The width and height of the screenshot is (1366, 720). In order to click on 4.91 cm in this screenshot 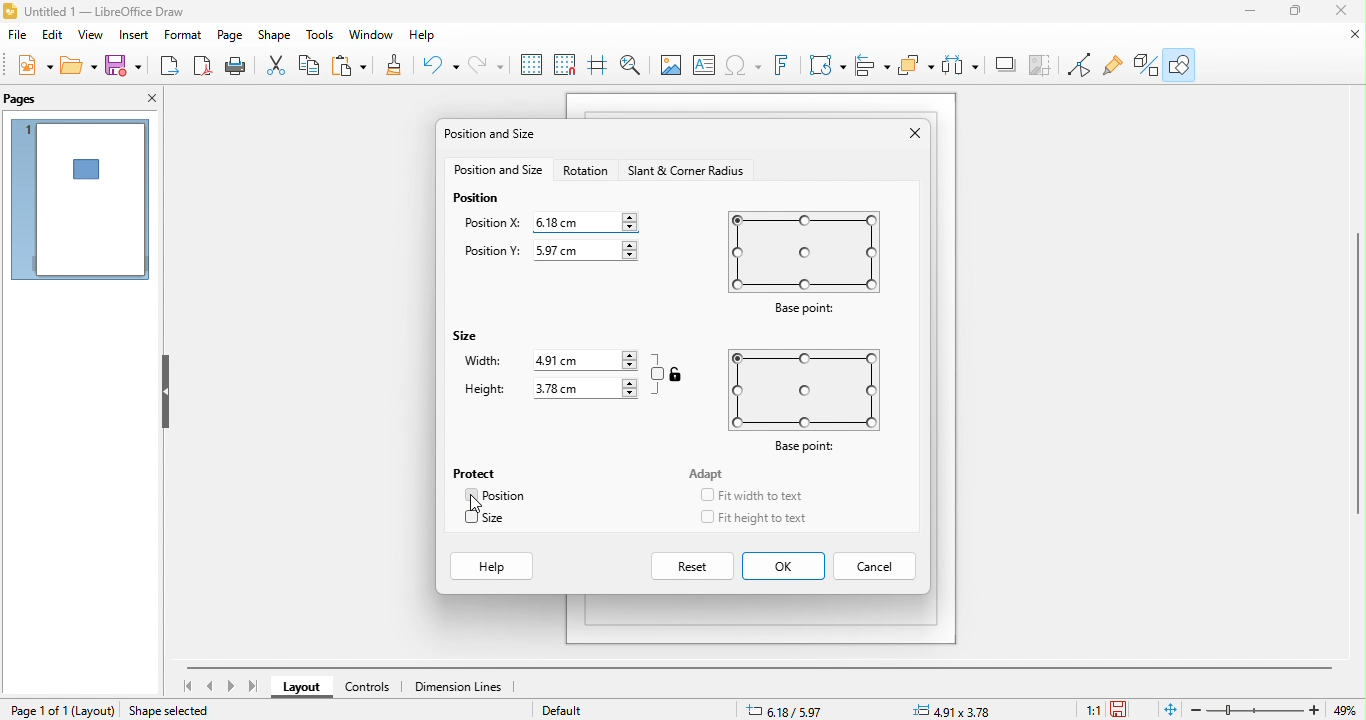, I will do `click(586, 360)`.